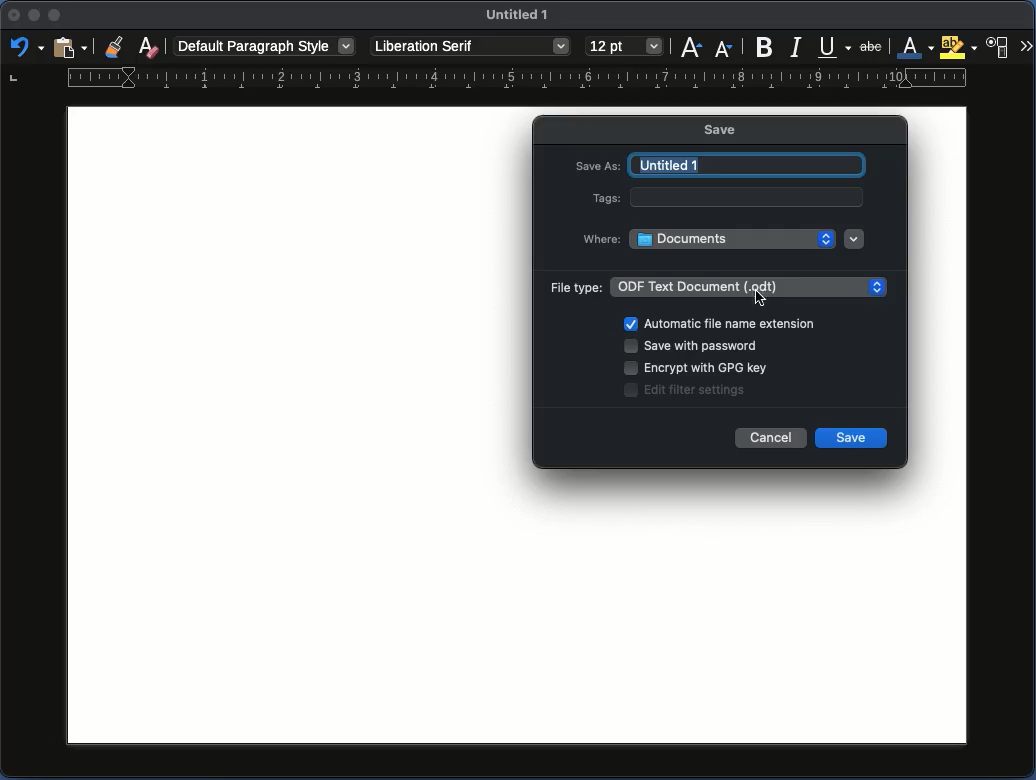  What do you see at coordinates (797, 46) in the screenshot?
I see `Italics` at bounding box center [797, 46].